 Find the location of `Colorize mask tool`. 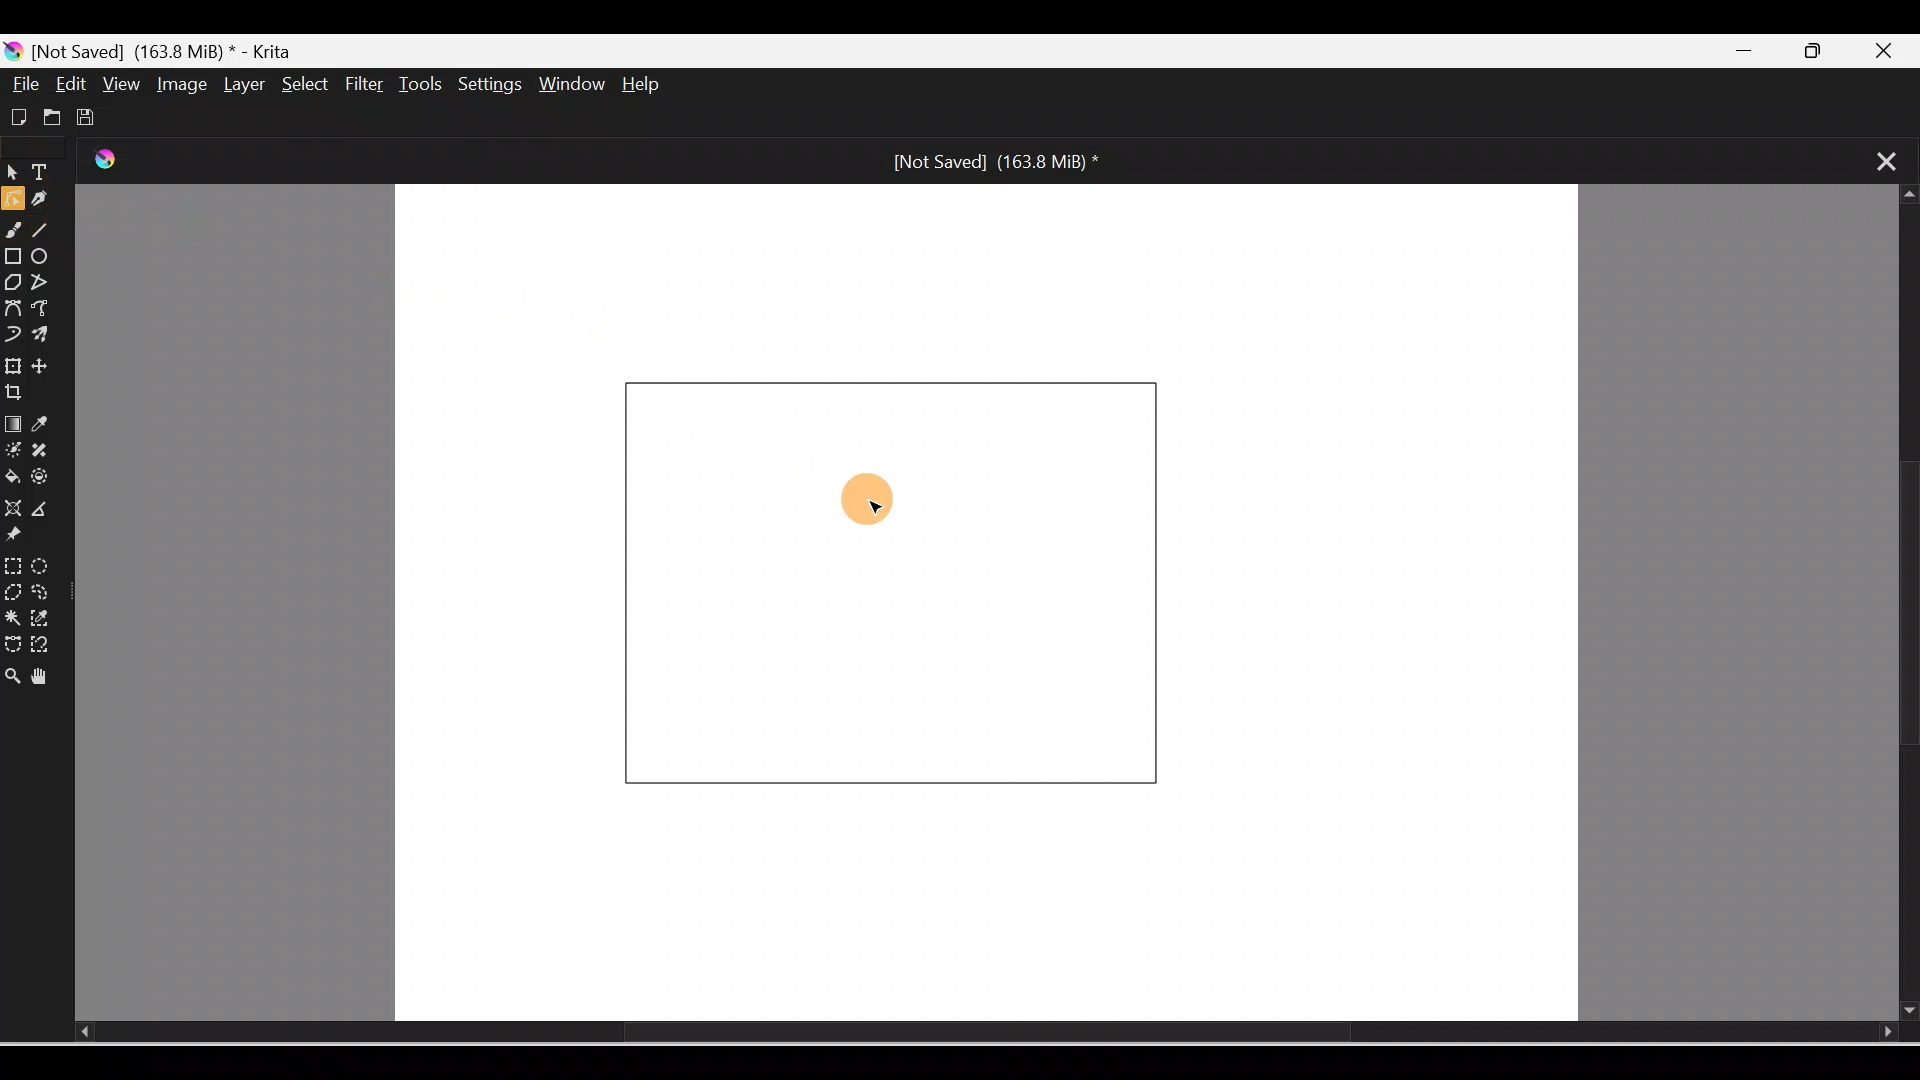

Colorize mask tool is located at coordinates (13, 451).